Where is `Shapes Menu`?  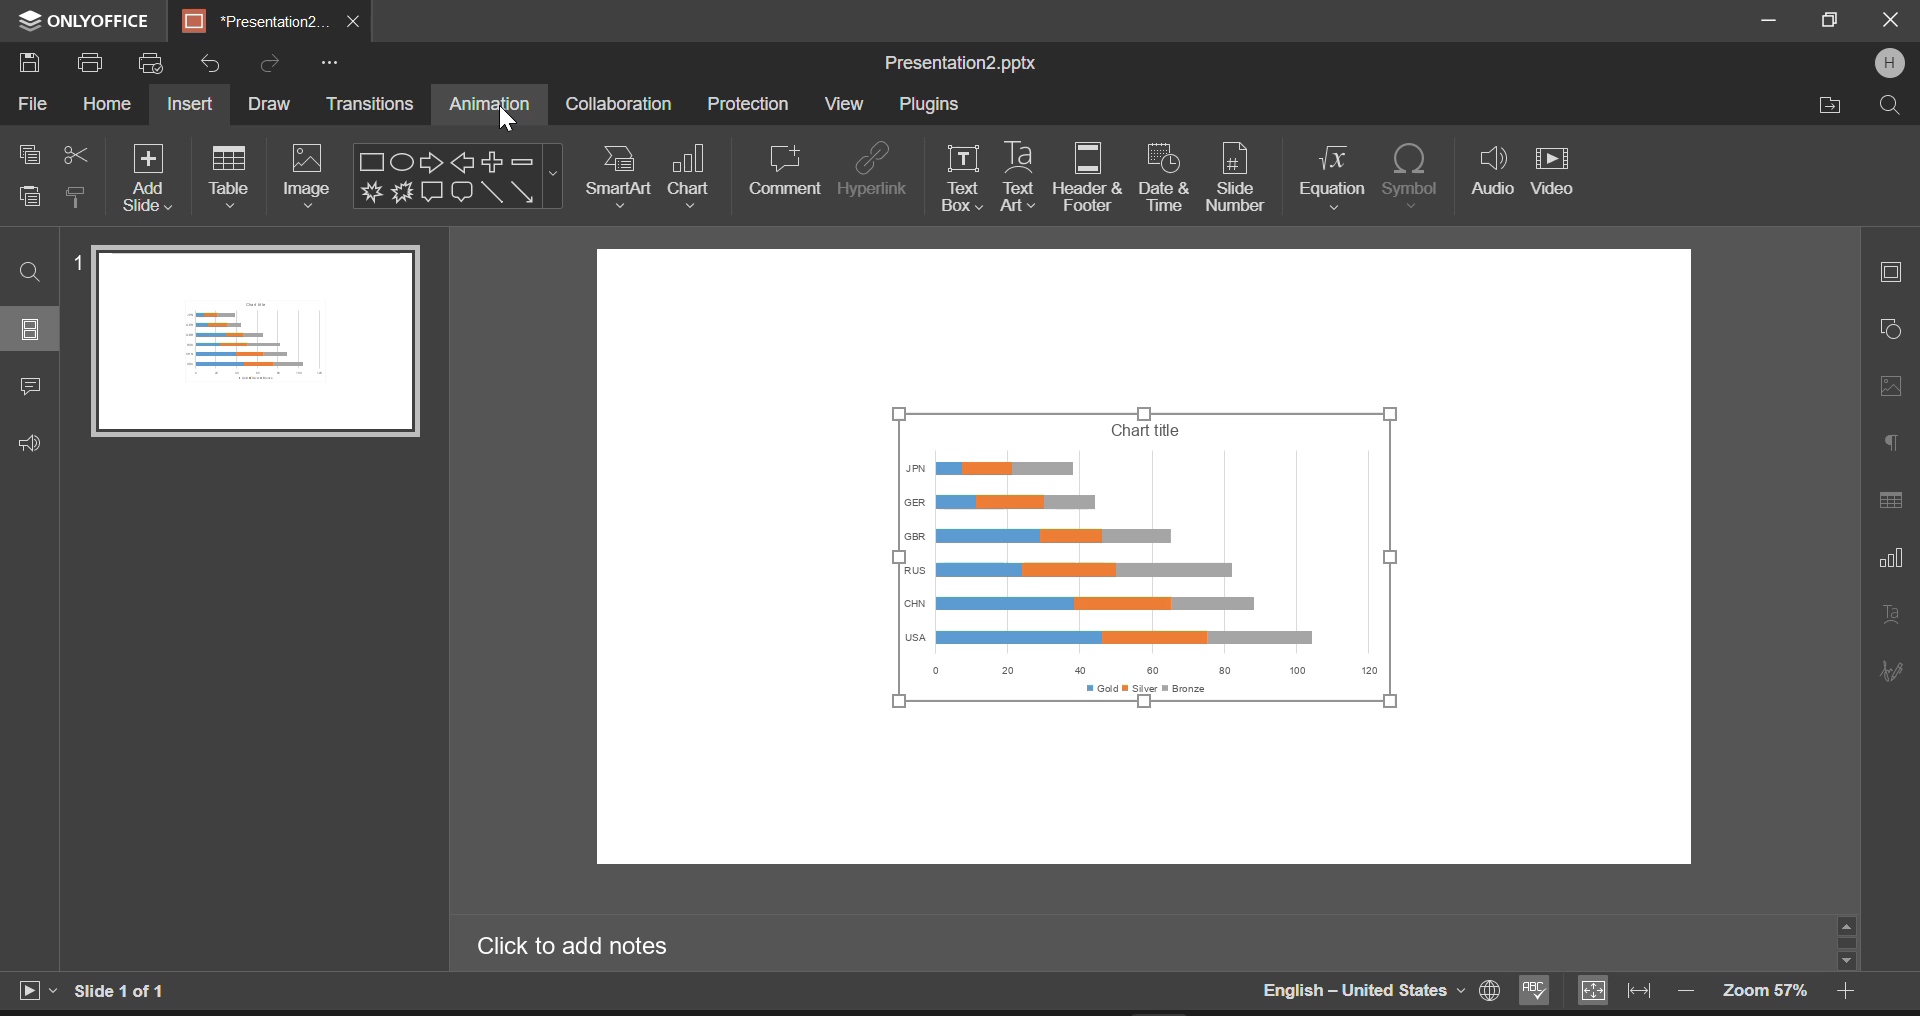
Shapes Menu is located at coordinates (552, 175).